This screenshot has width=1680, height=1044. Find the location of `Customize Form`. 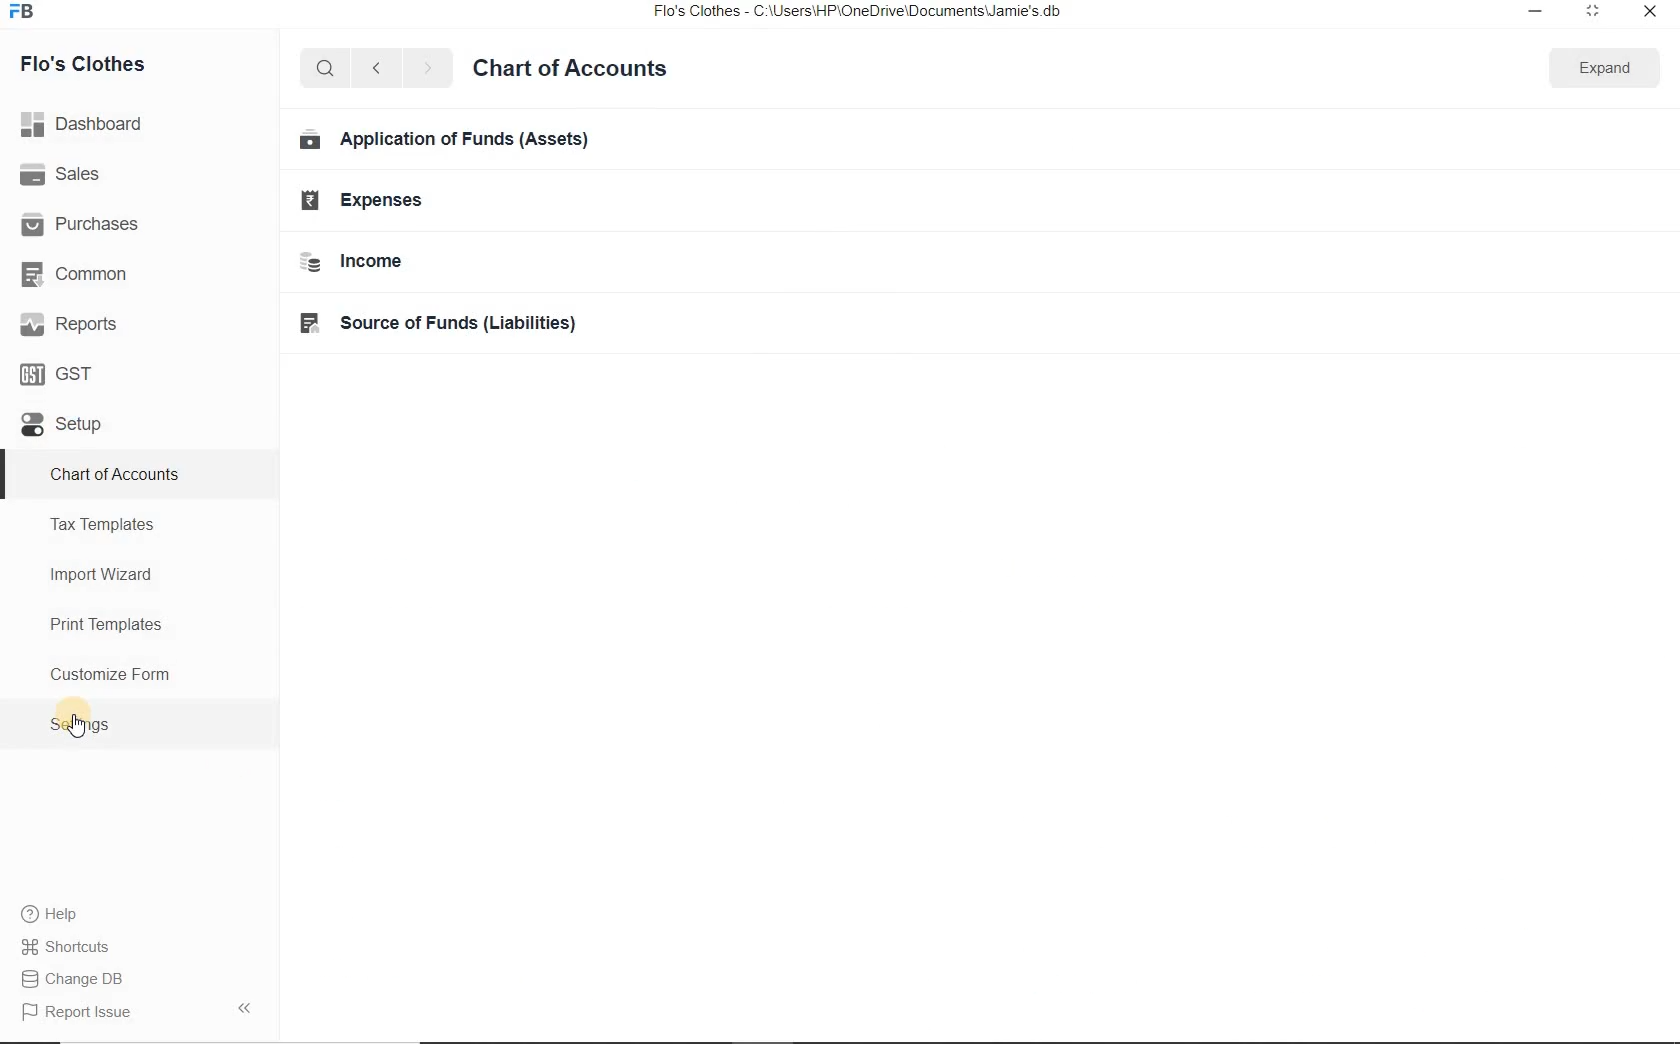

Customize Form is located at coordinates (110, 675).